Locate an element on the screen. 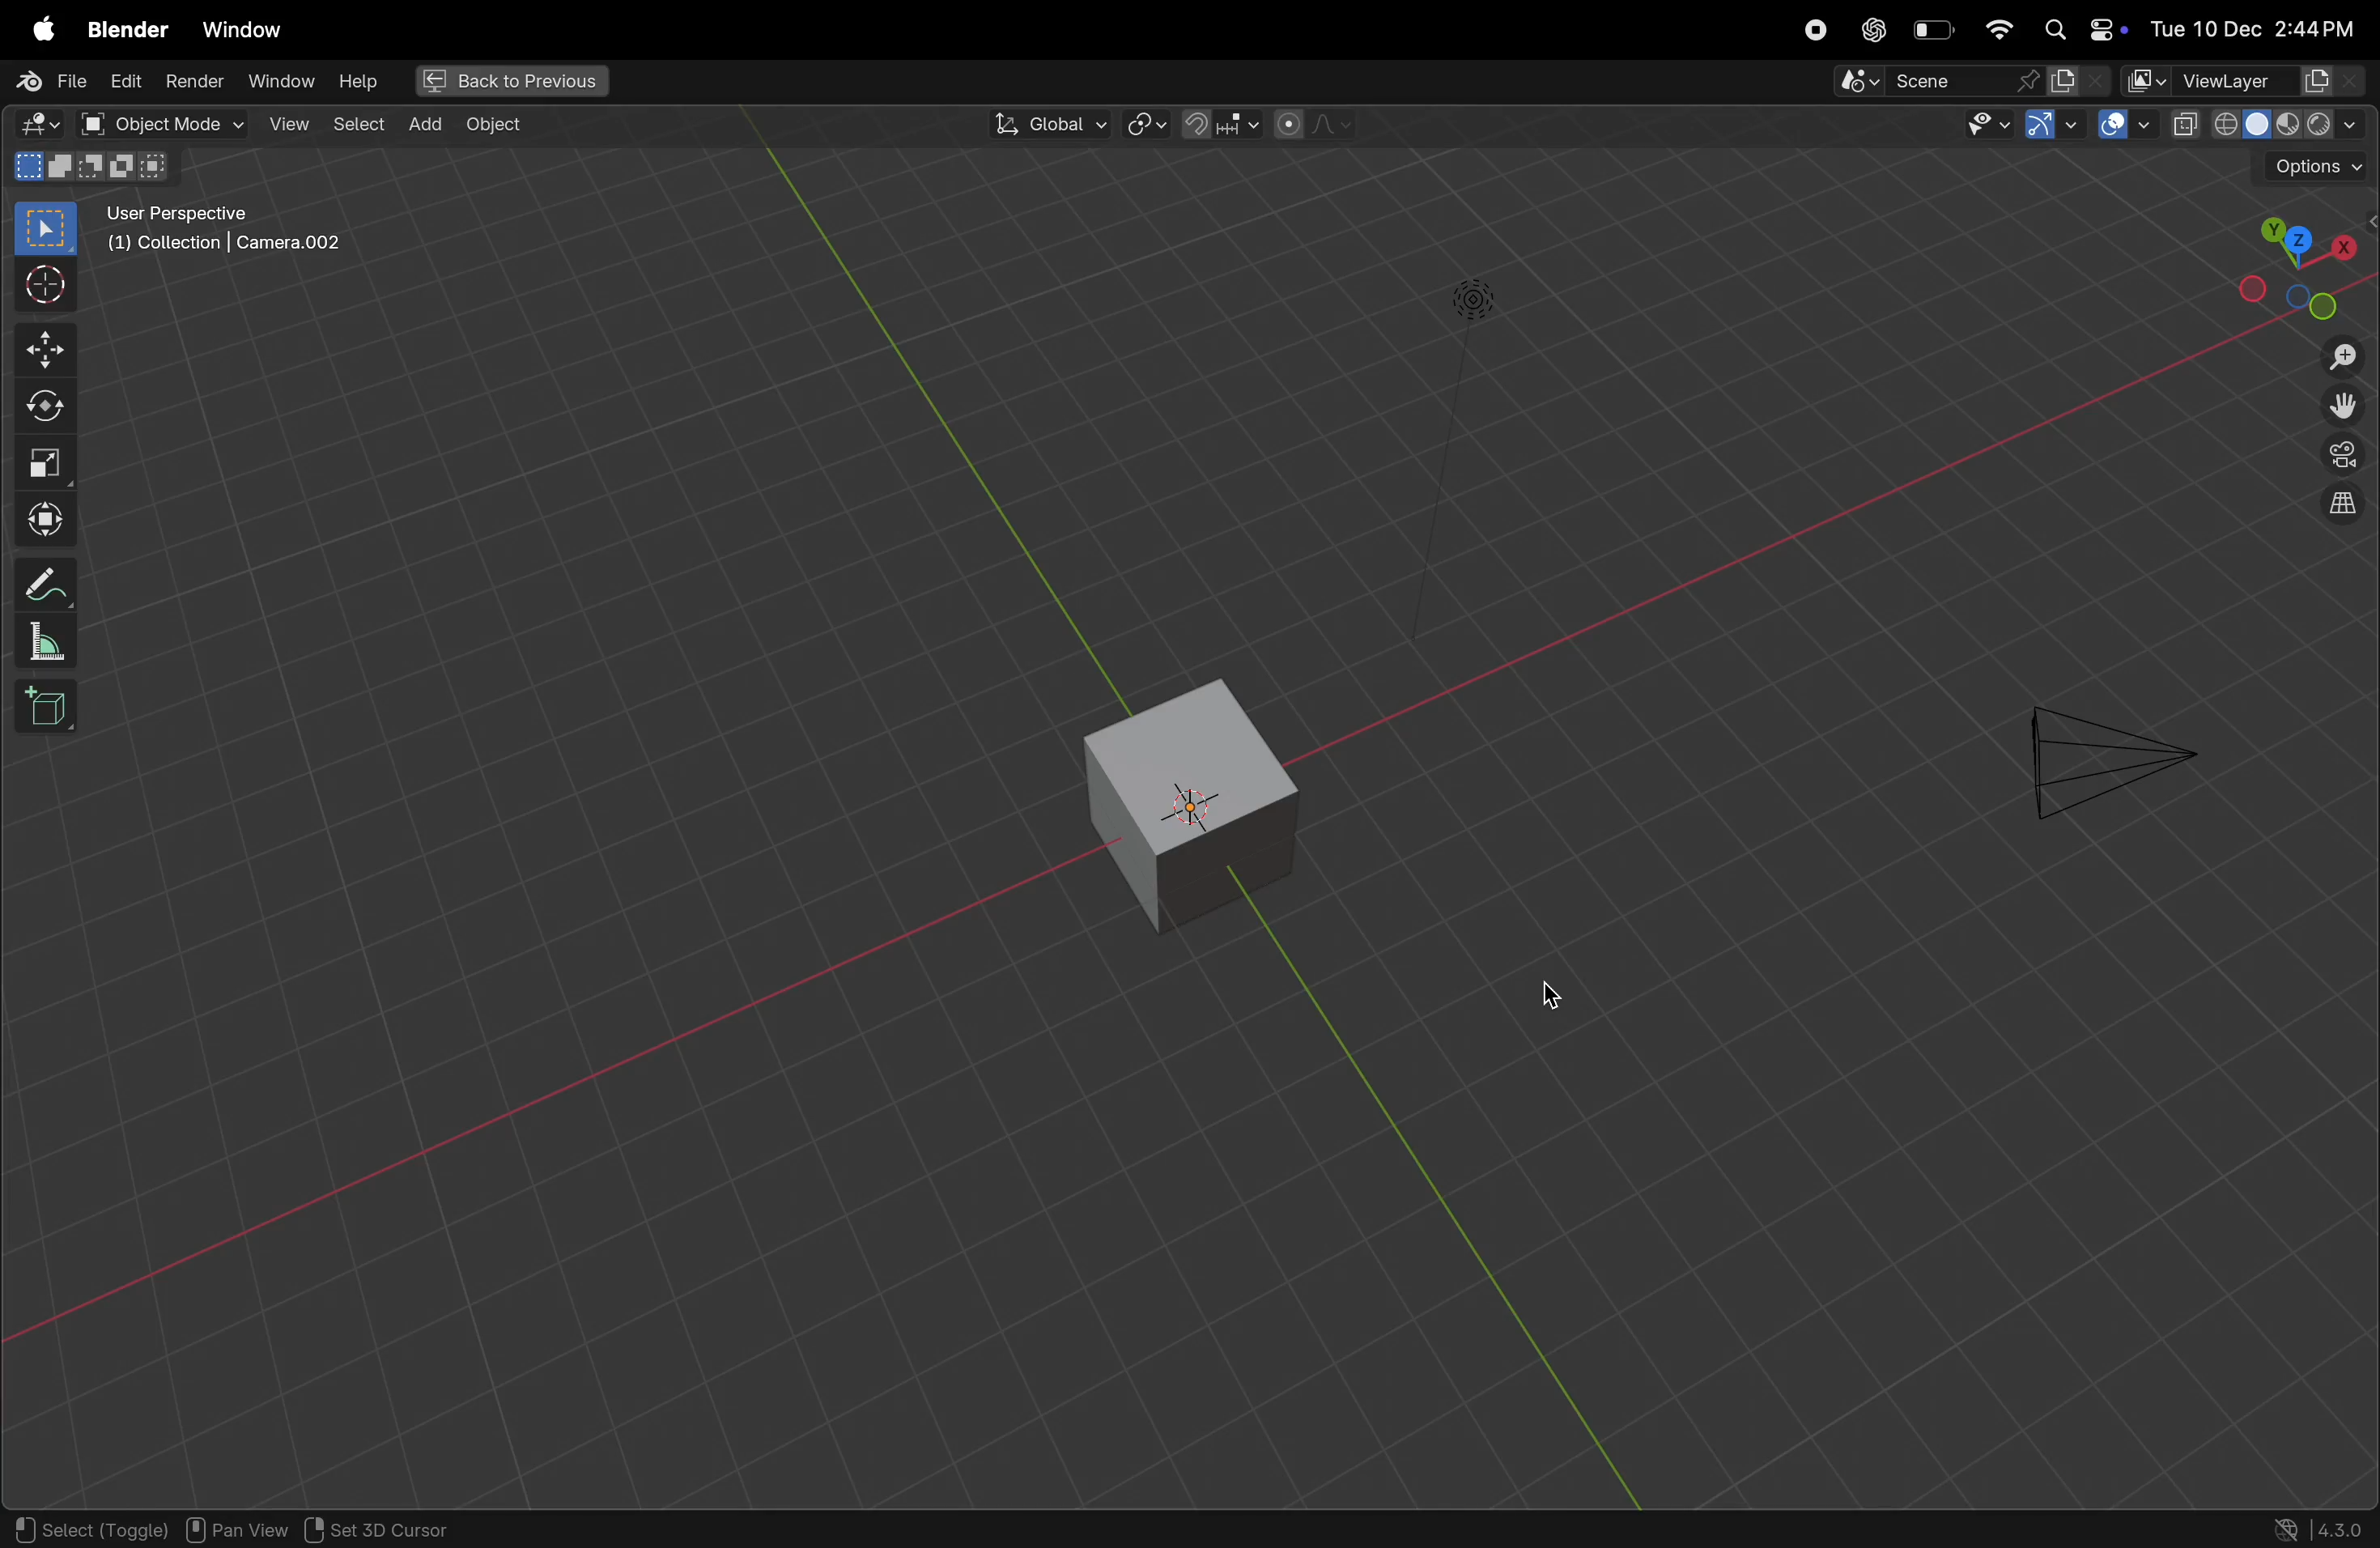 This screenshot has height=1548, width=2380. zoom is located at coordinates (2337, 355).